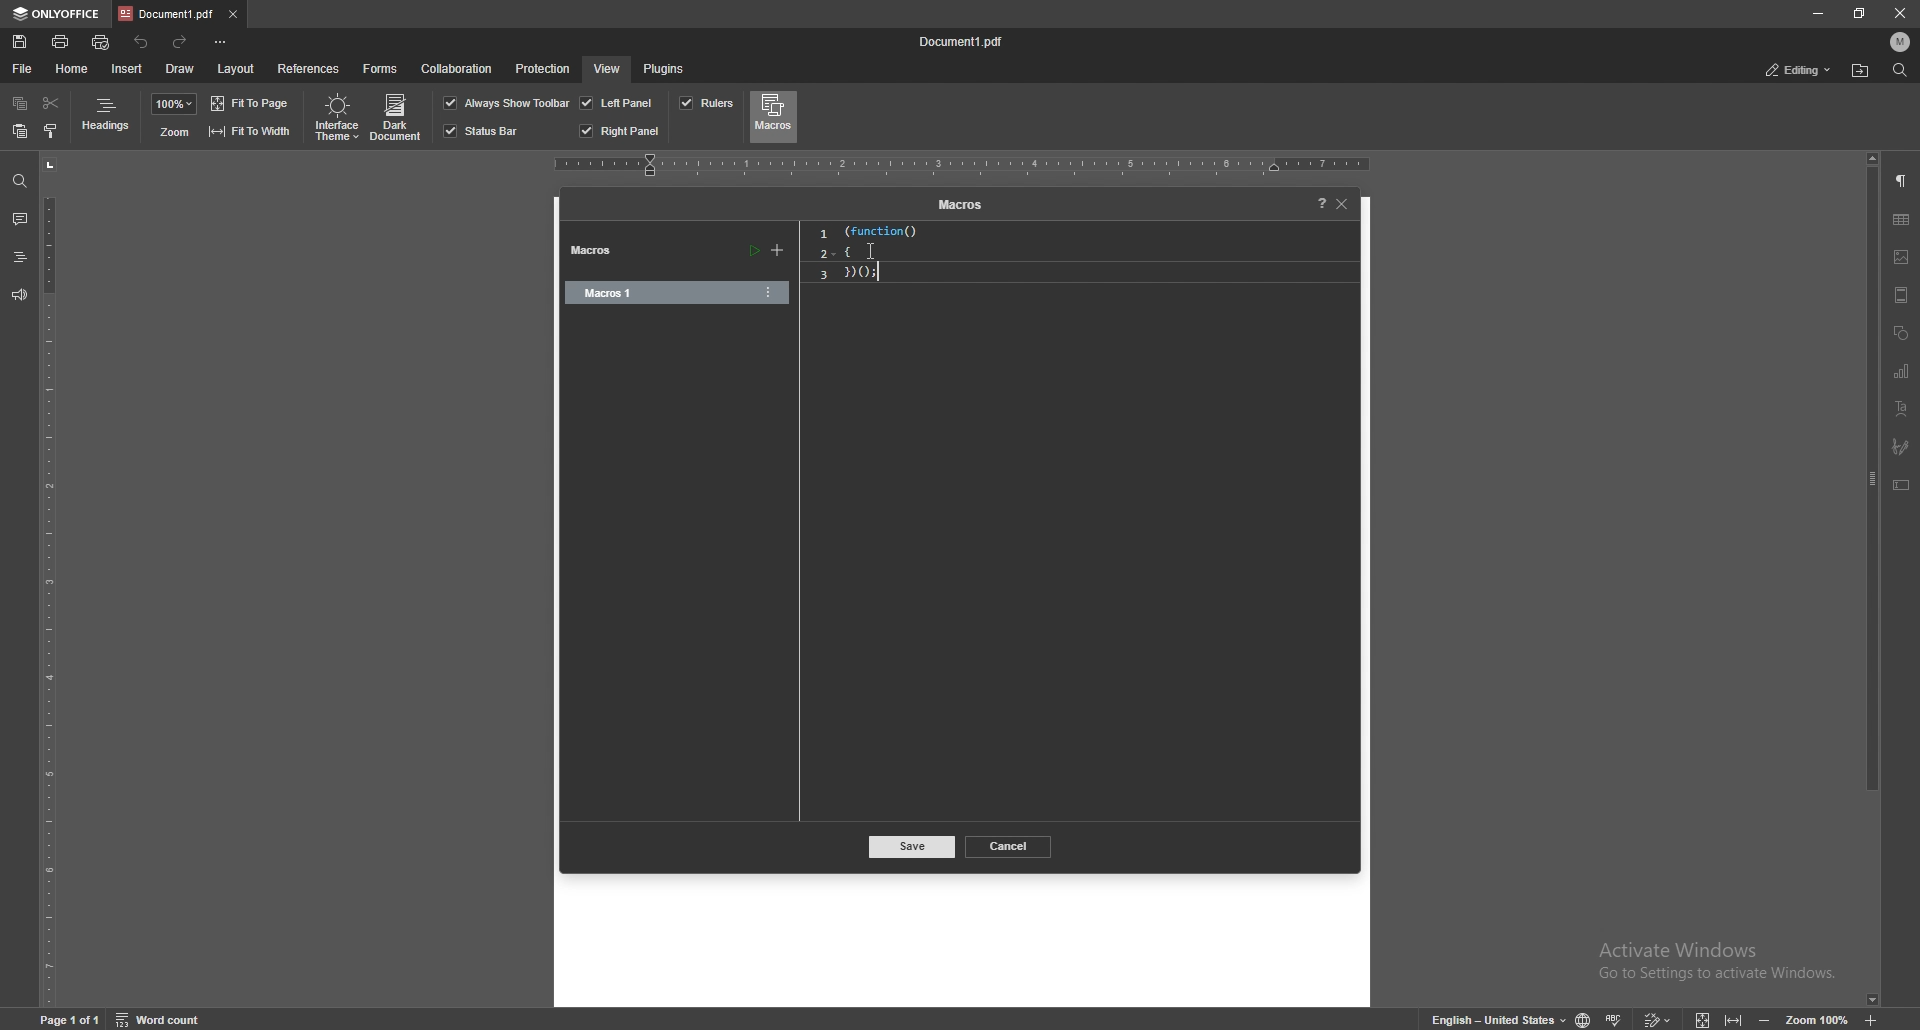 This screenshot has height=1030, width=1920. What do you see at coordinates (56, 14) in the screenshot?
I see `onlyoffice` at bounding box center [56, 14].